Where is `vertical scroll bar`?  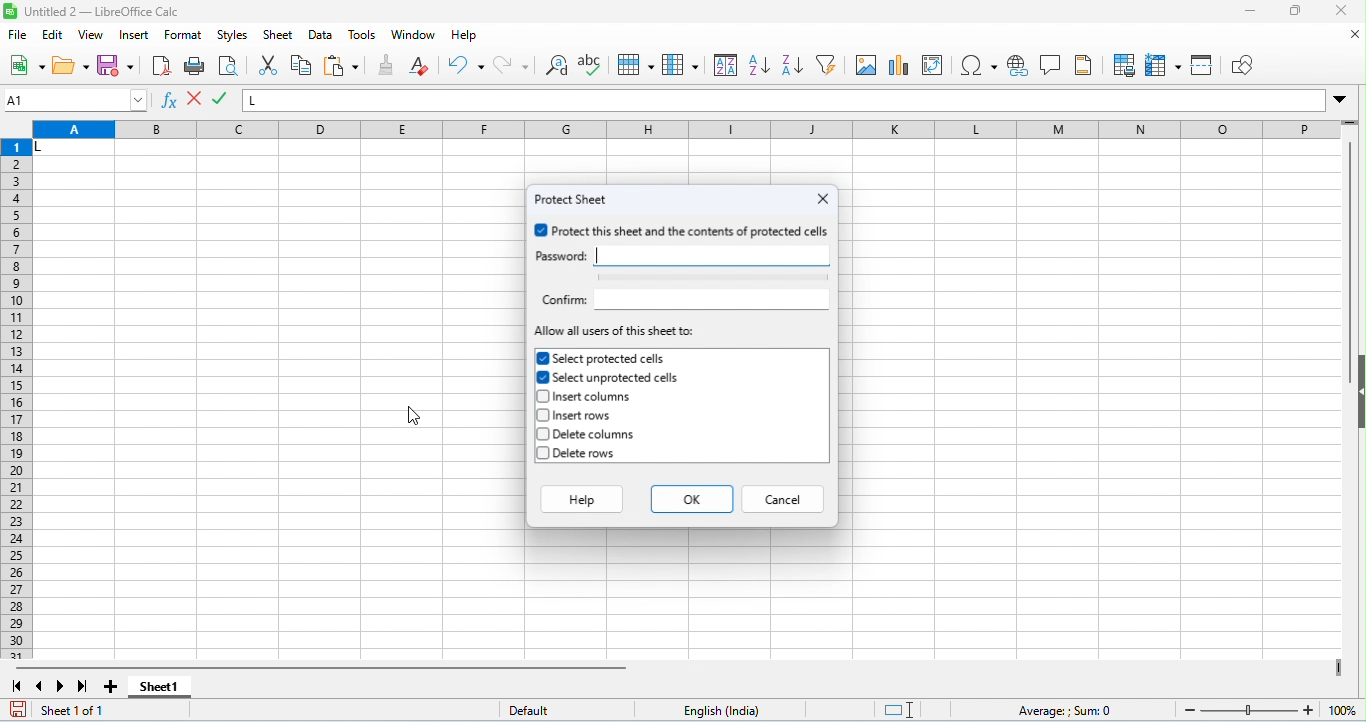 vertical scroll bar is located at coordinates (1351, 264).